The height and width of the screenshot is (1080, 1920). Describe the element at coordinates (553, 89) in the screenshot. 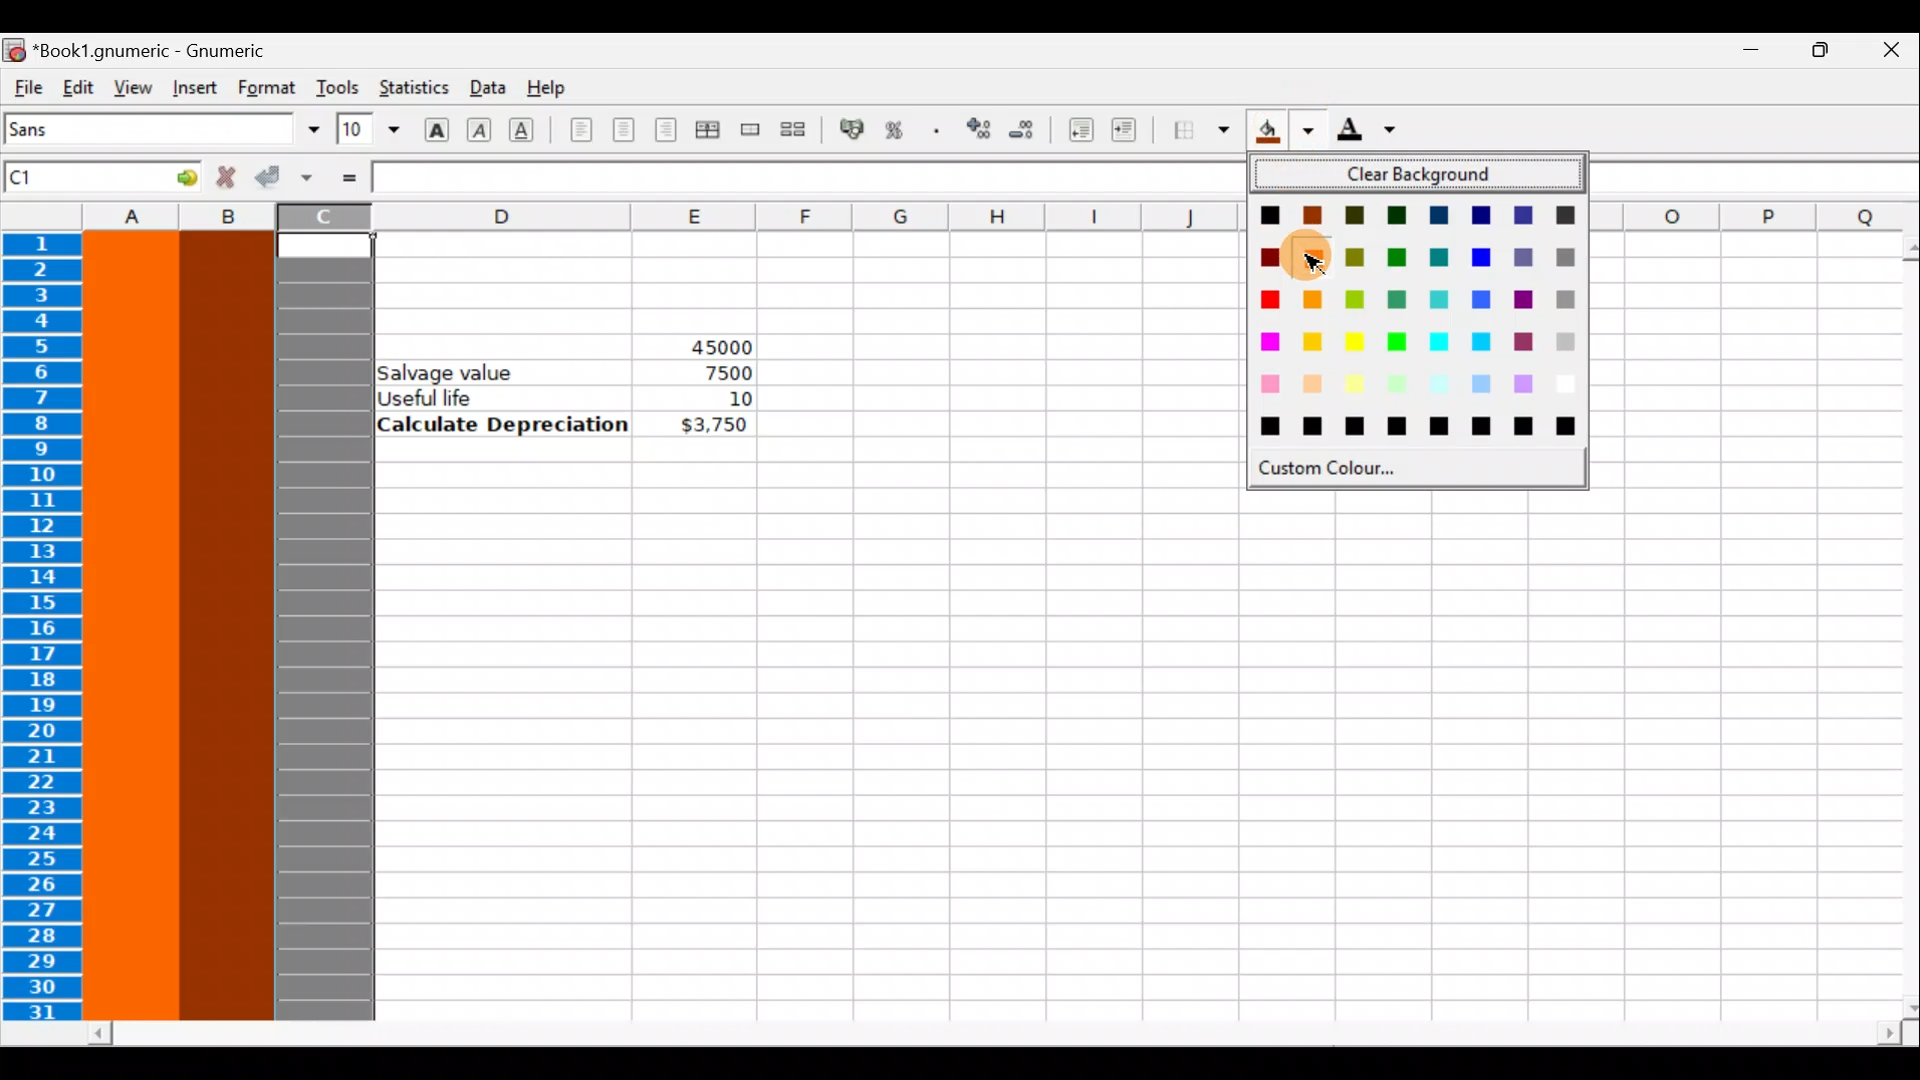

I see `Help` at that location.